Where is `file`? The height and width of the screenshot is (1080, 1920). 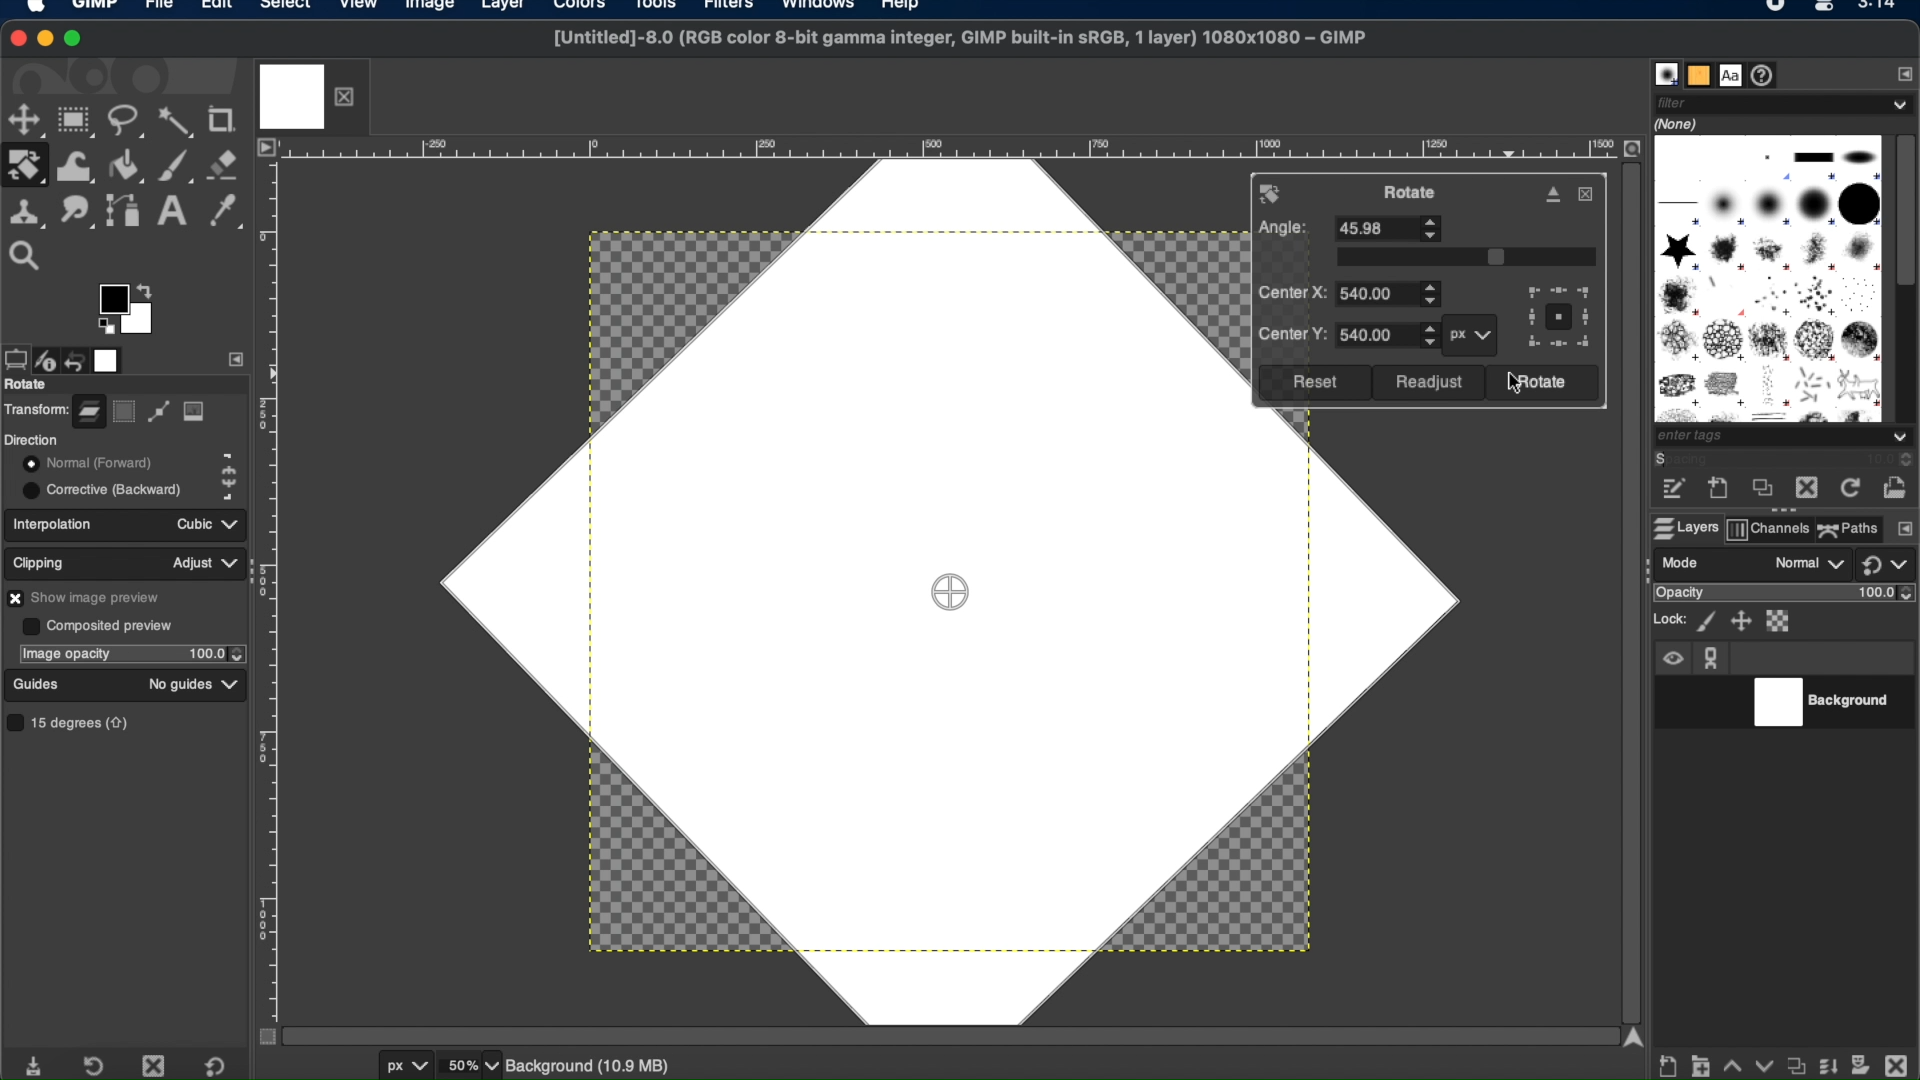 file is located at coordinates (159, 8).